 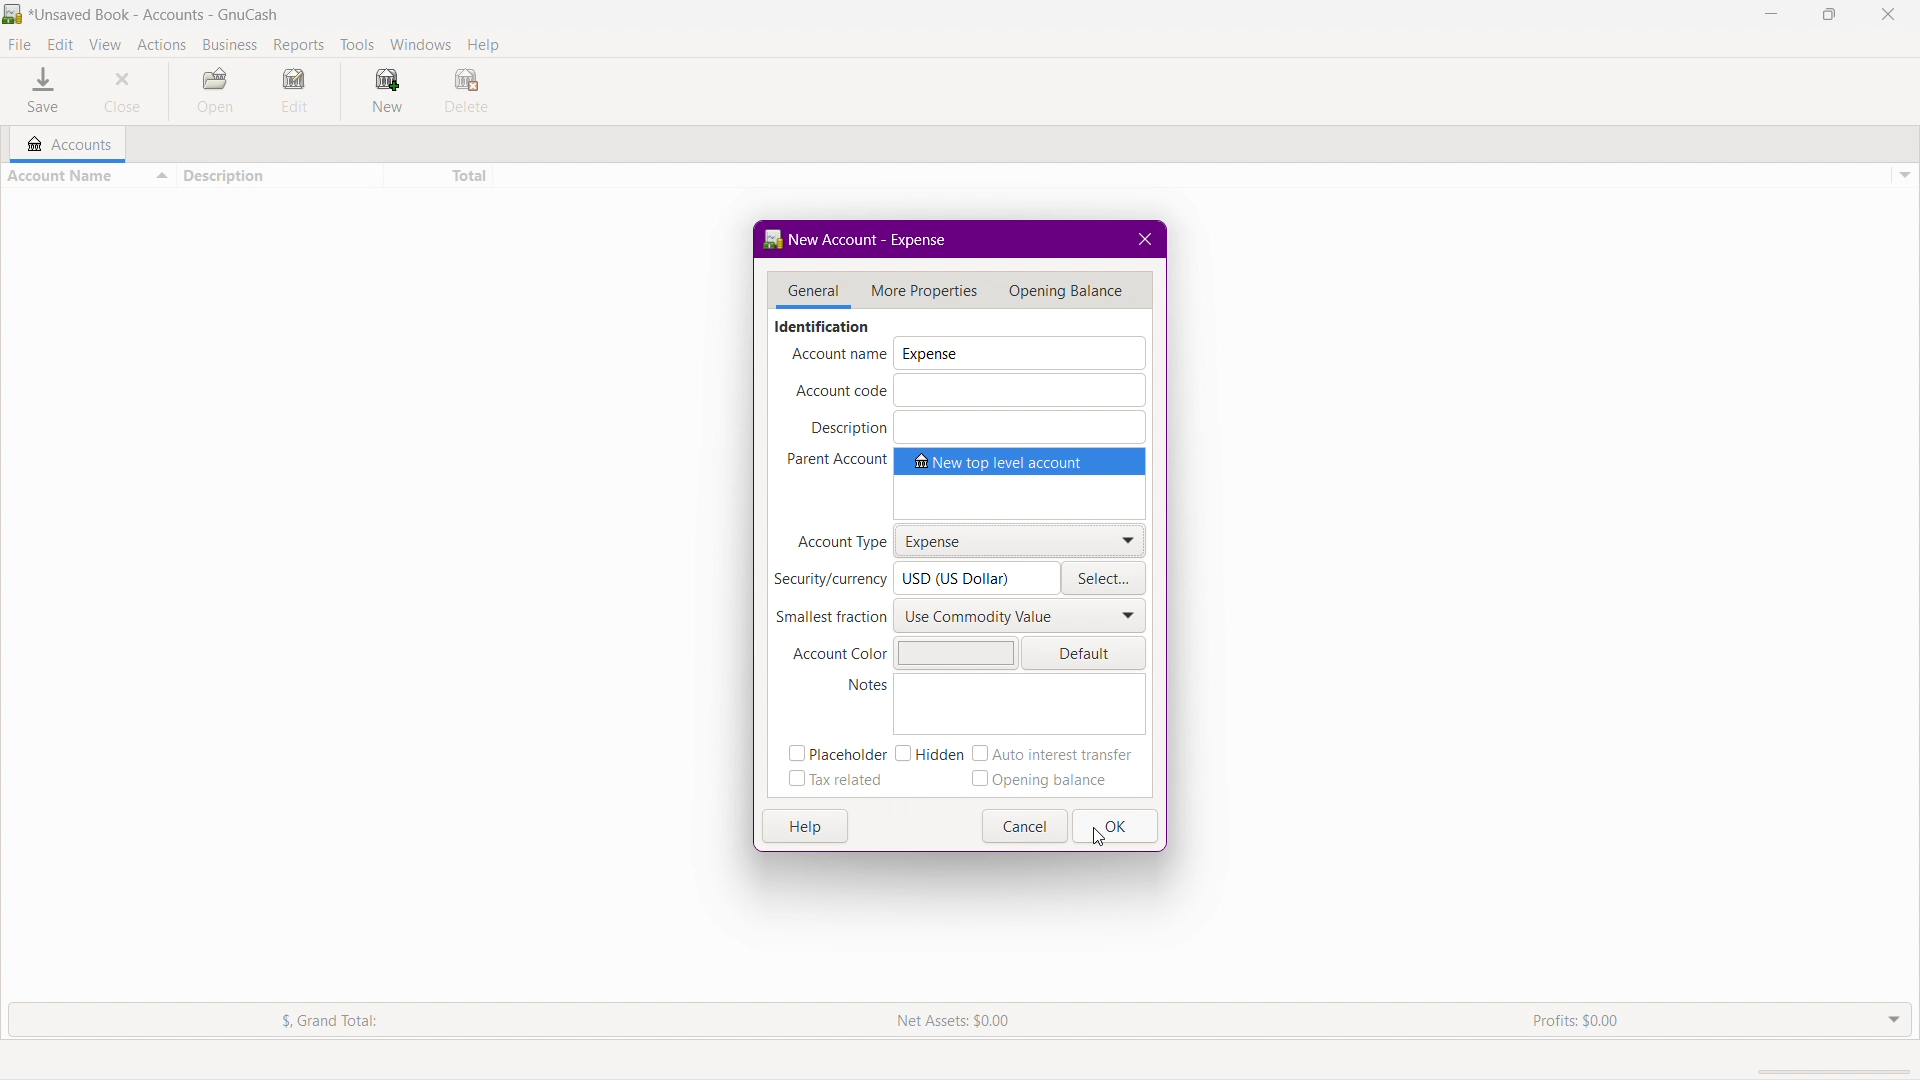 I want to click on BR *Unsaved Book - Accounts - GnuCash, so click(x=149, y=13).